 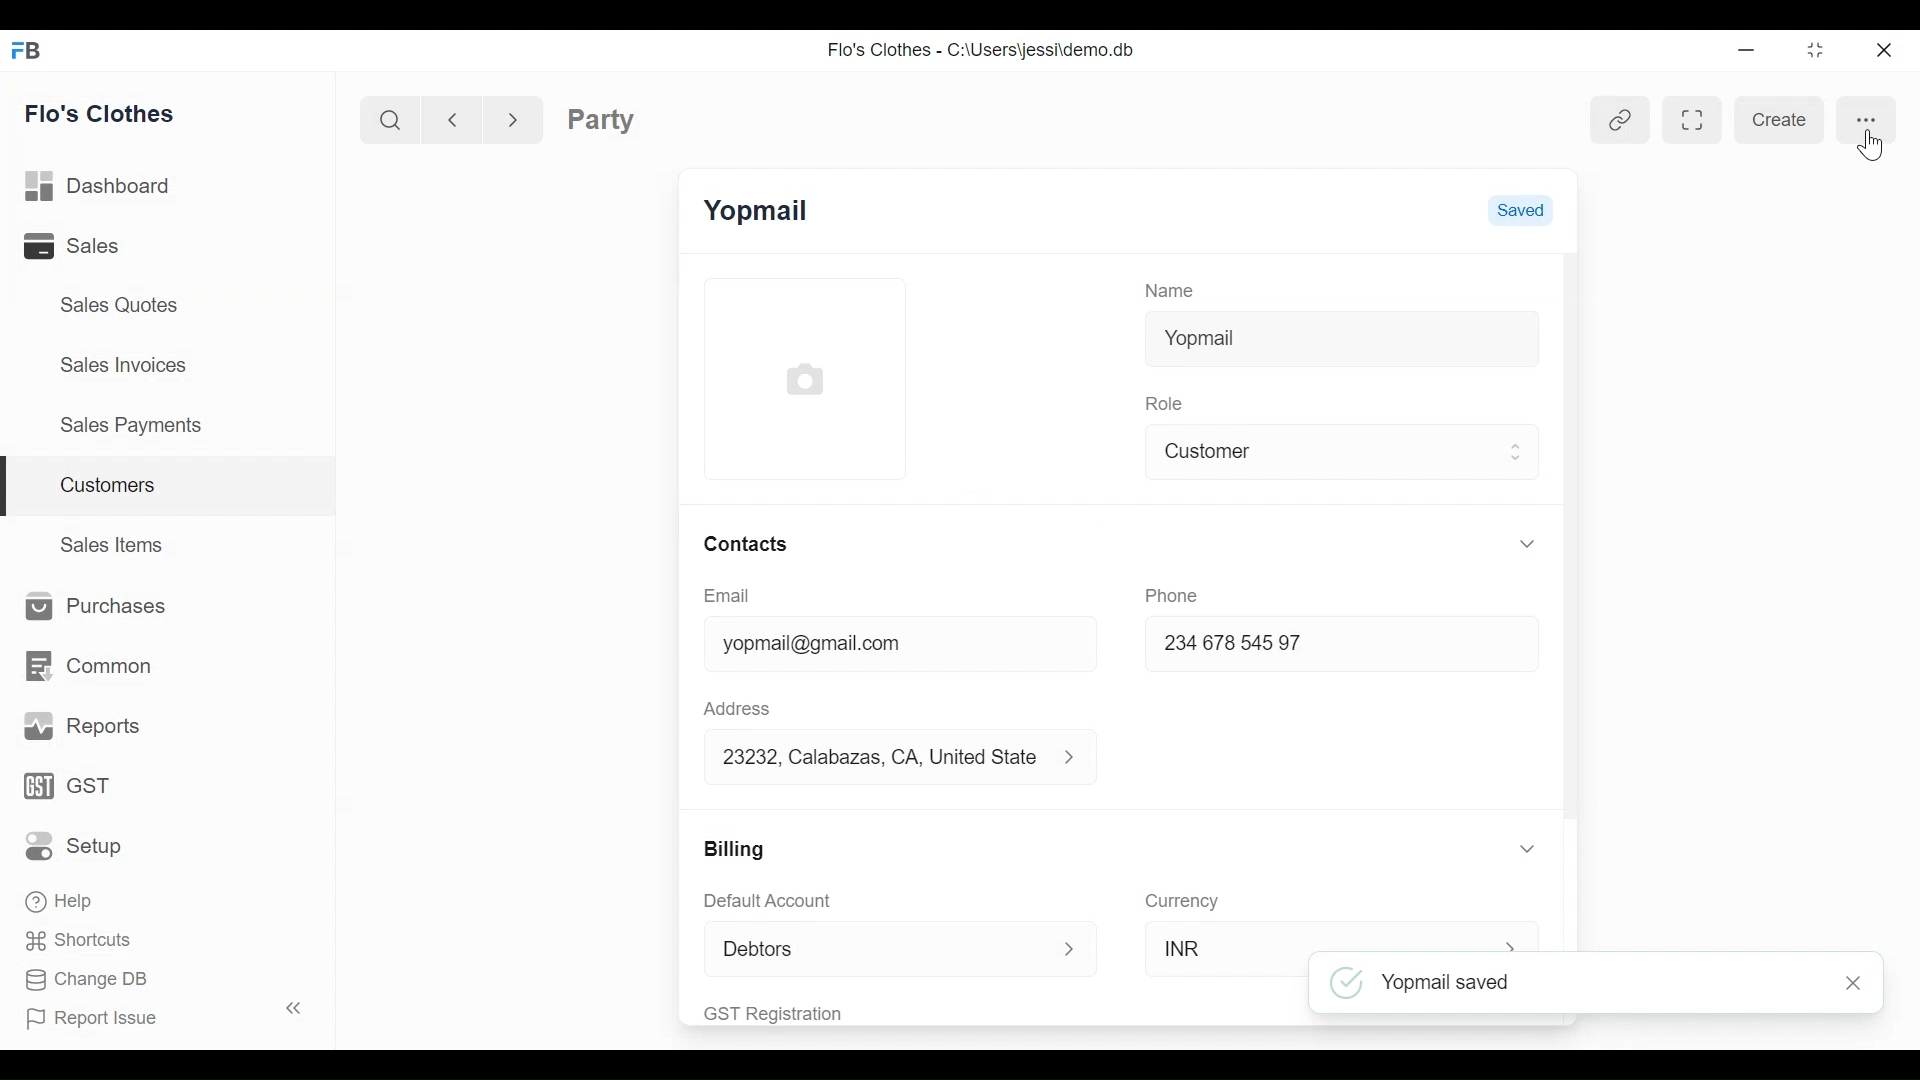 What do you see at coordinates (984, 51) in the screenshot?
I see `Flo's Clothes - C:\Users\jessi\demo.db` at bounding box center [984, 51].